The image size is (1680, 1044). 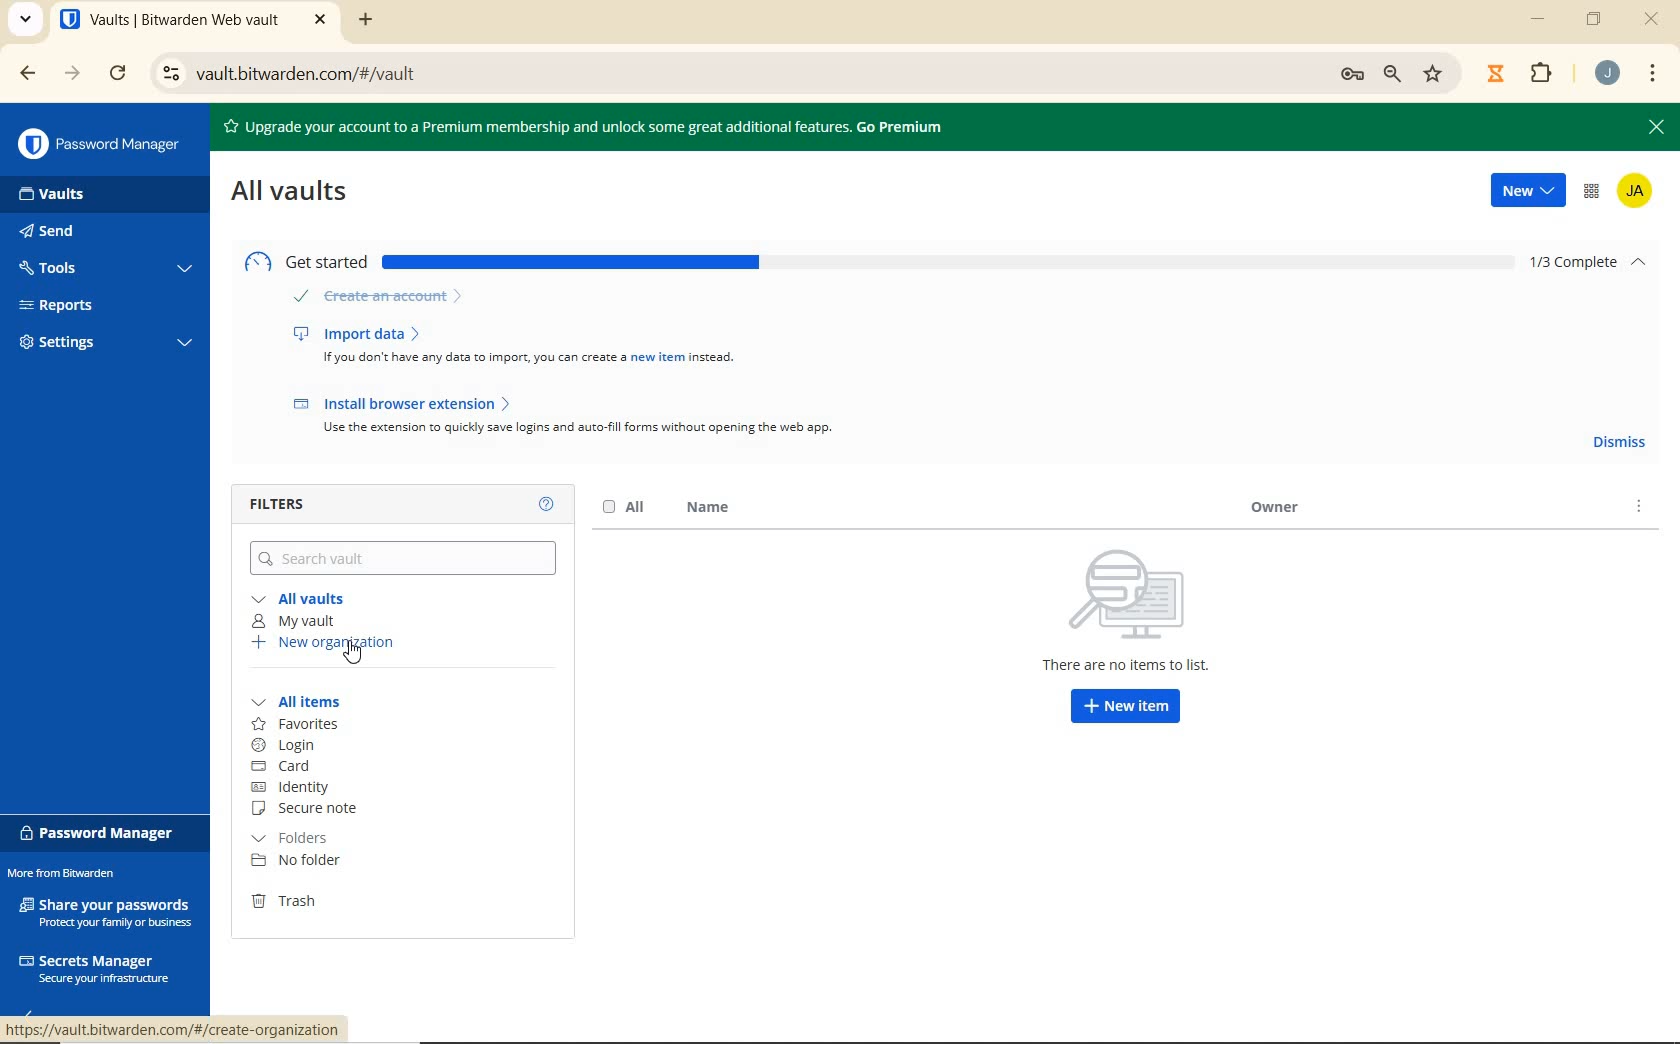 I want to click on close, so click(x=1652, y=21).